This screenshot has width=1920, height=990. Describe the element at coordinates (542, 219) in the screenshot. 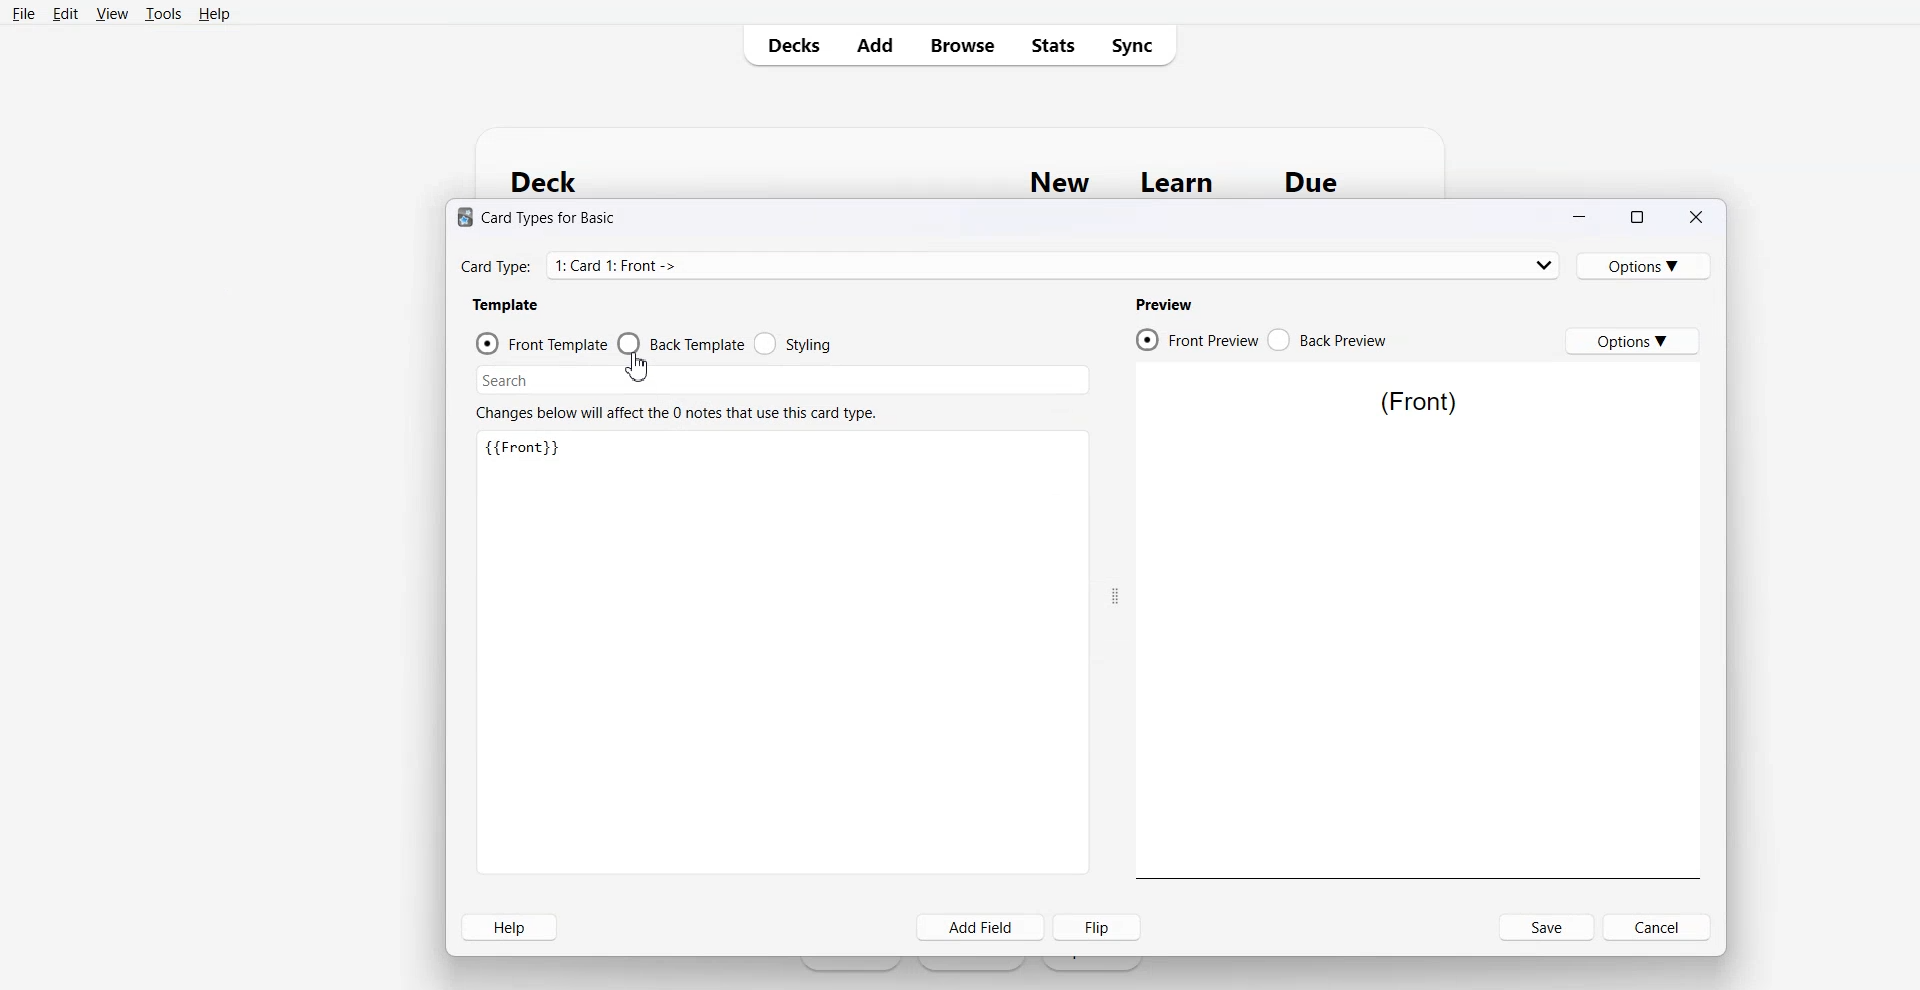

I see `® Card Types for Basic` at that location.